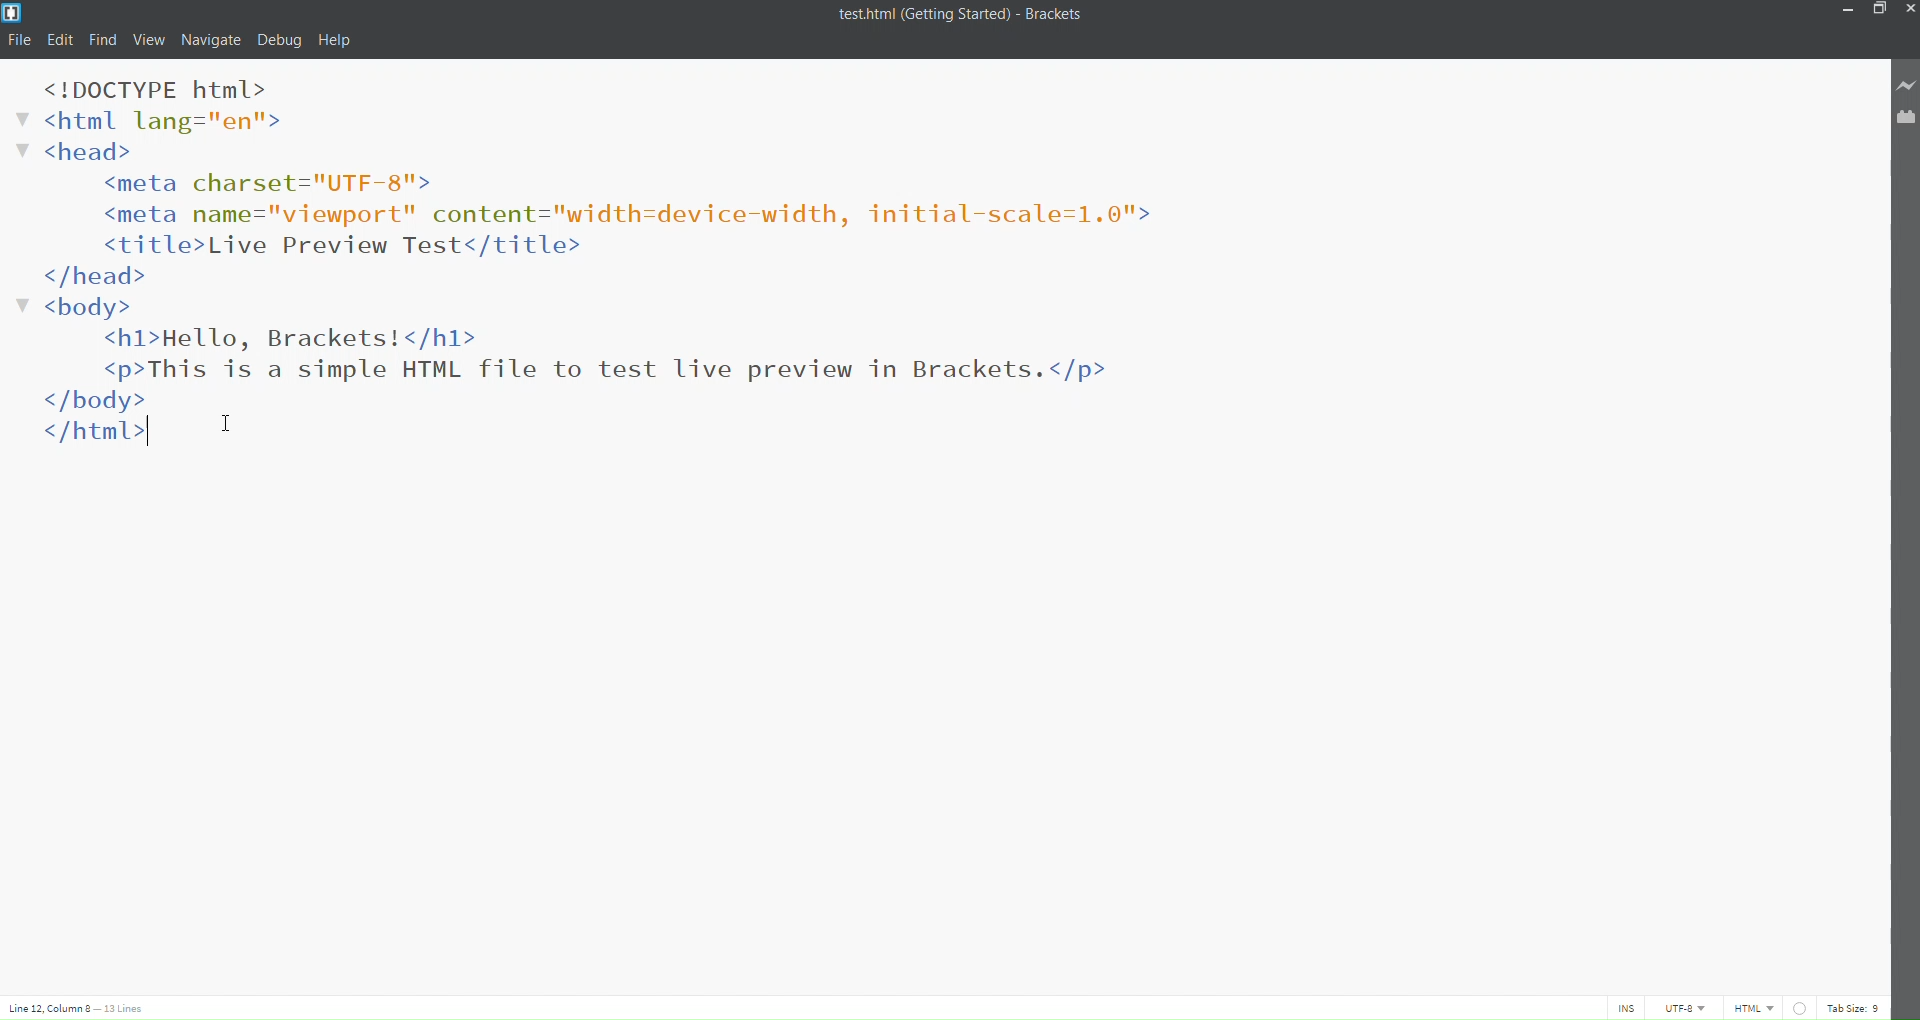  What do you see at coordinates (1846, 11) in the screenshot?
I see `Minimize` at bounding box center [1846, 11].